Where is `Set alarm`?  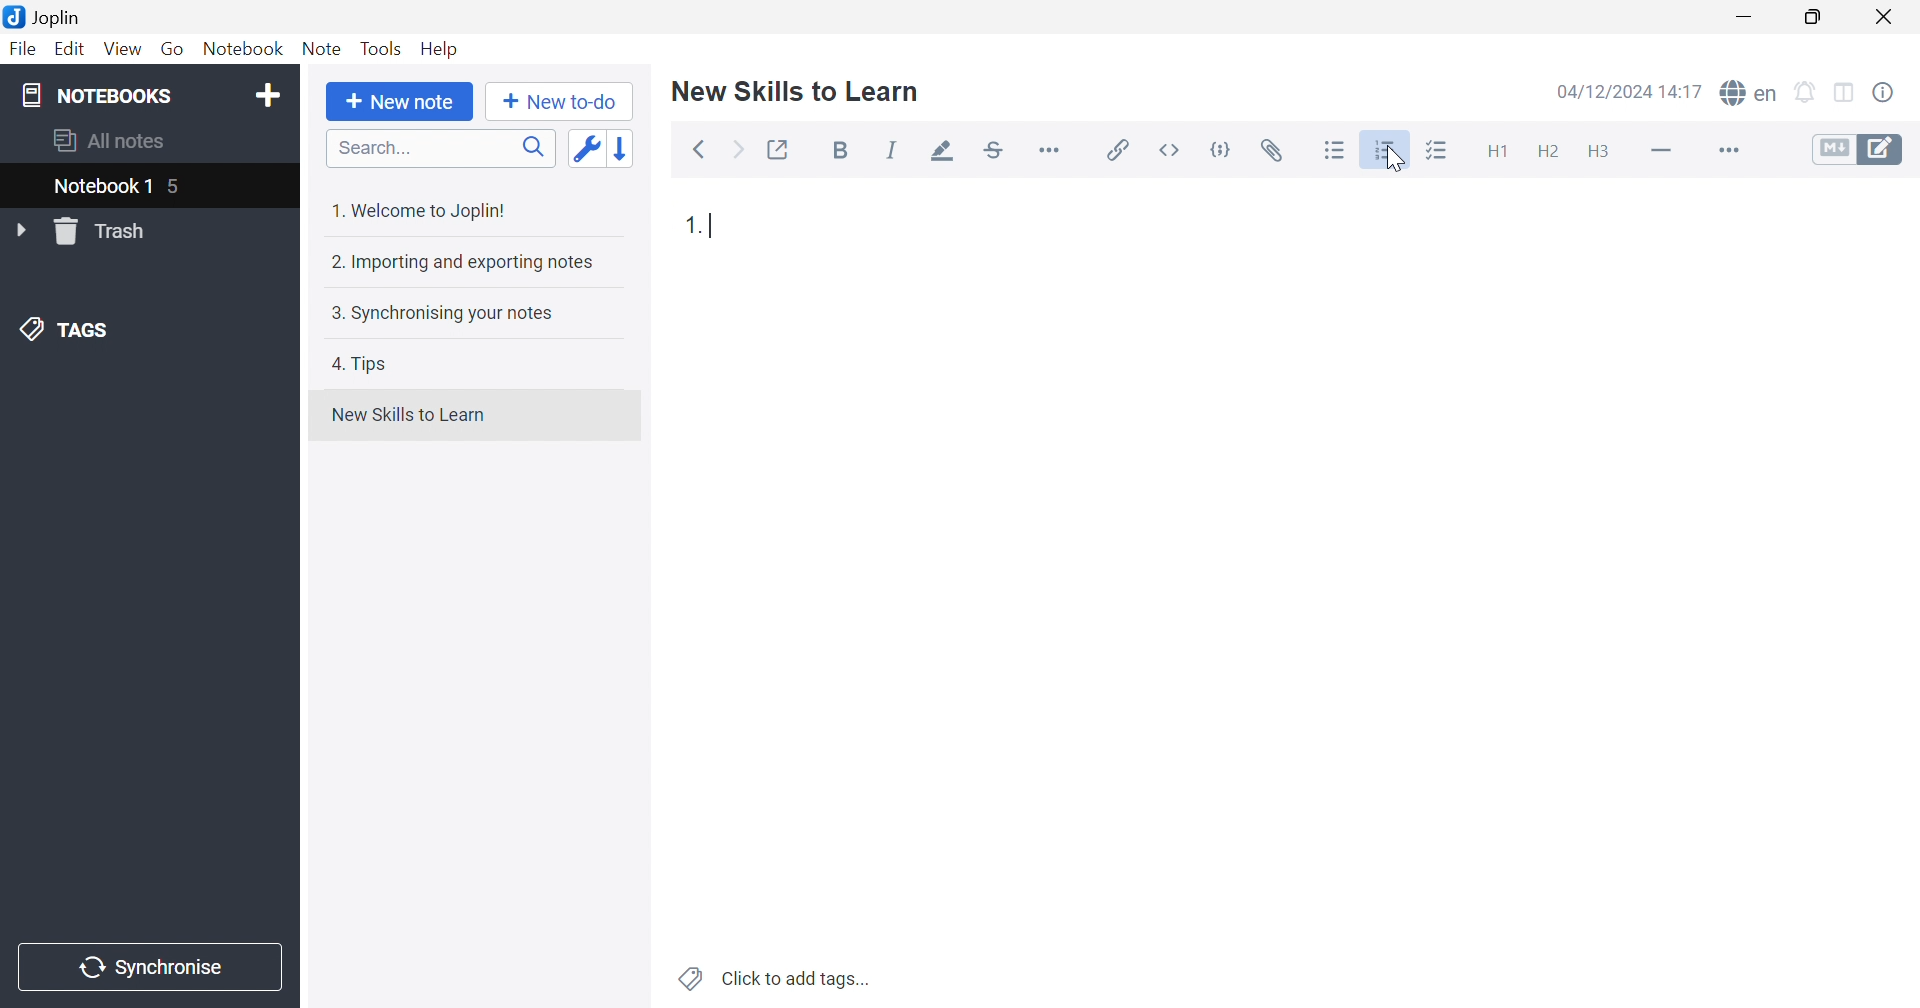 Set alarm is located at coordinates (1806, 93).